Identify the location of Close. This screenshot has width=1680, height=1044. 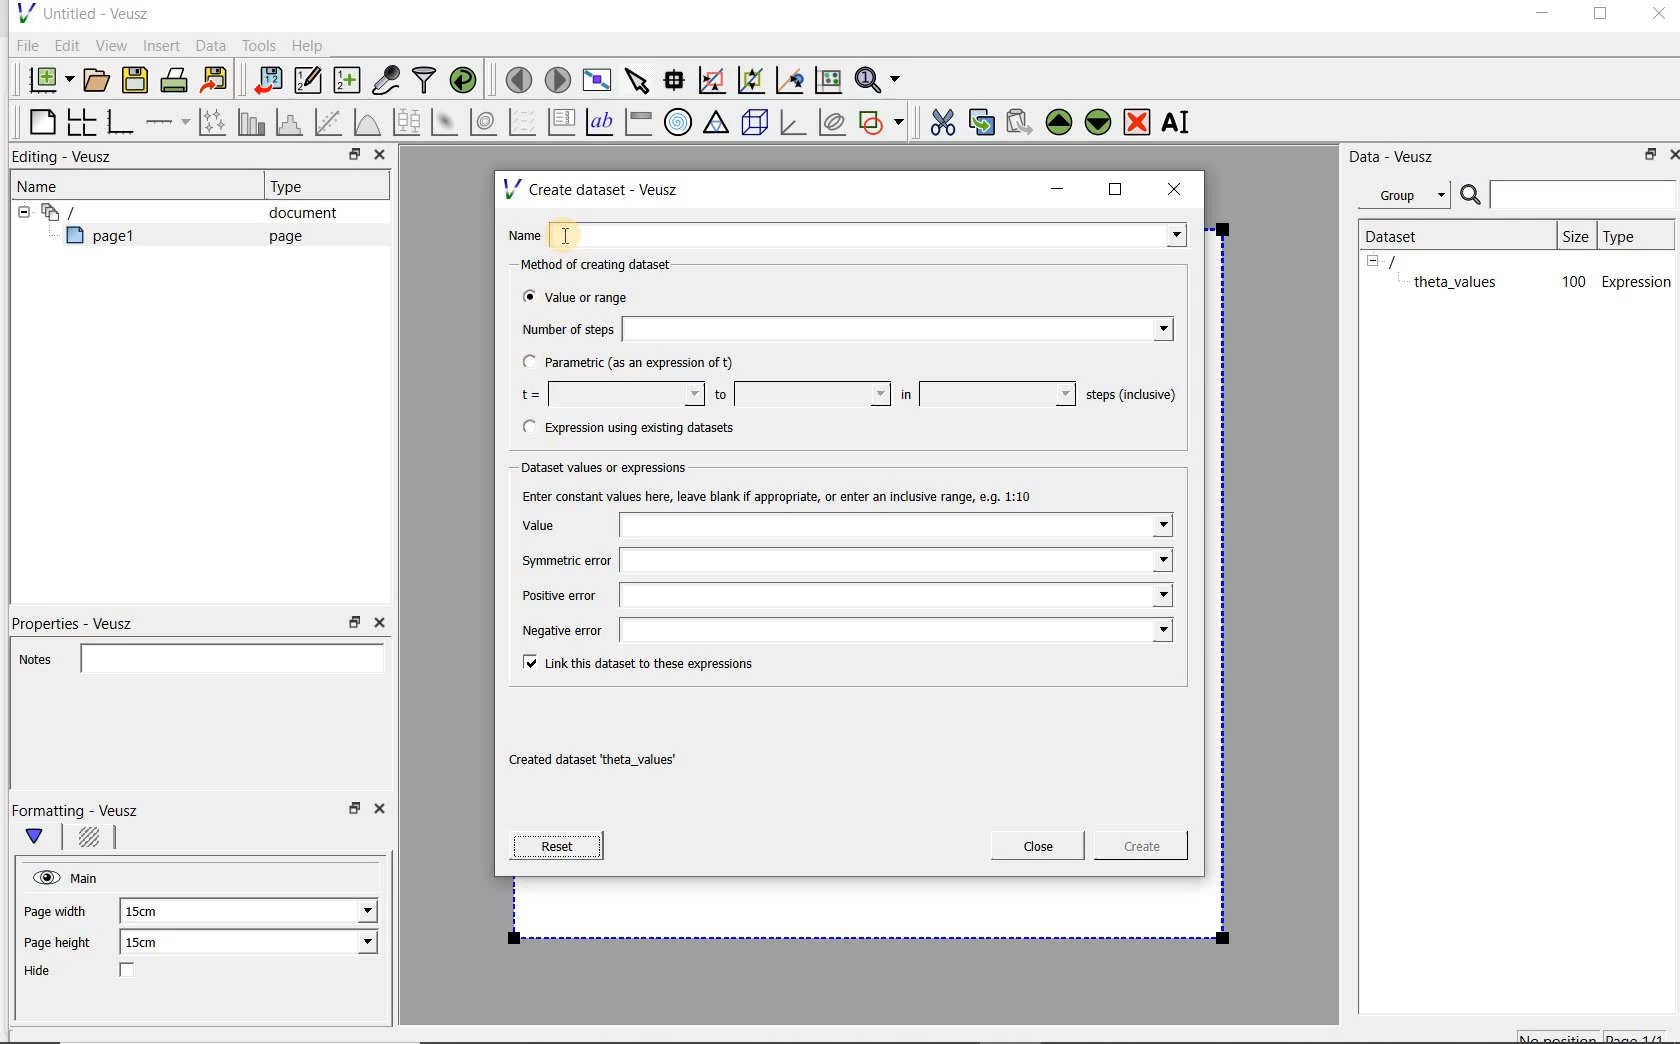
(1657, 17).